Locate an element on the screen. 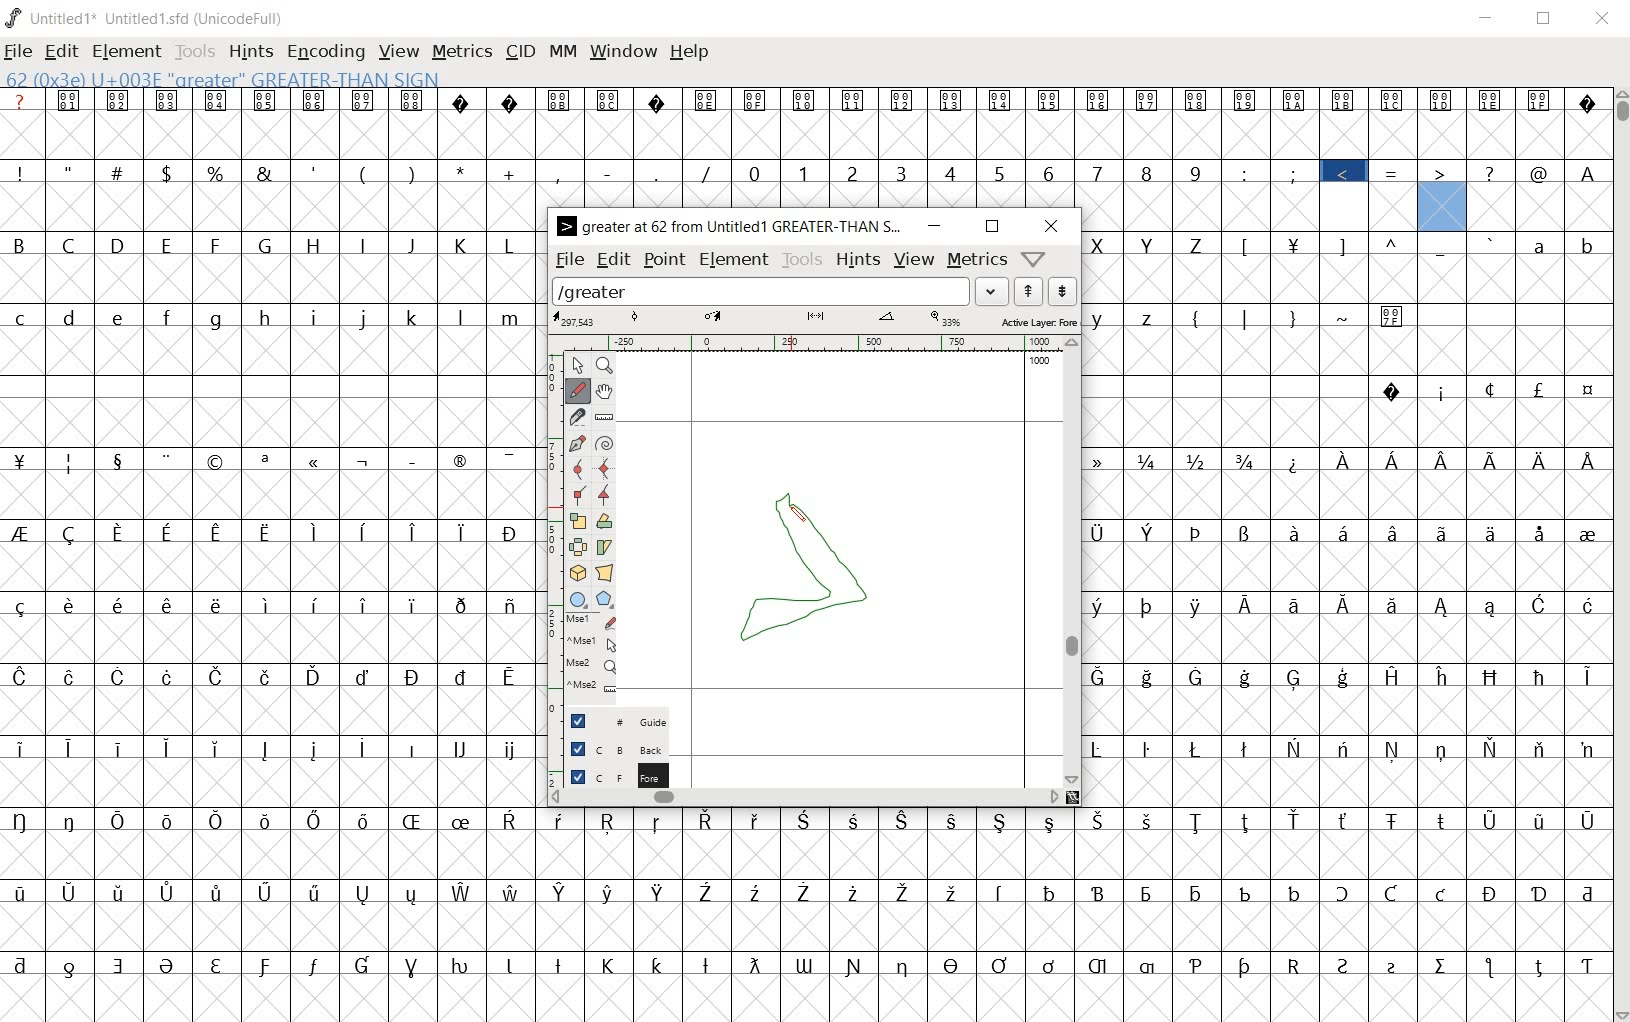  metrics is located at coordinates (977, 260).